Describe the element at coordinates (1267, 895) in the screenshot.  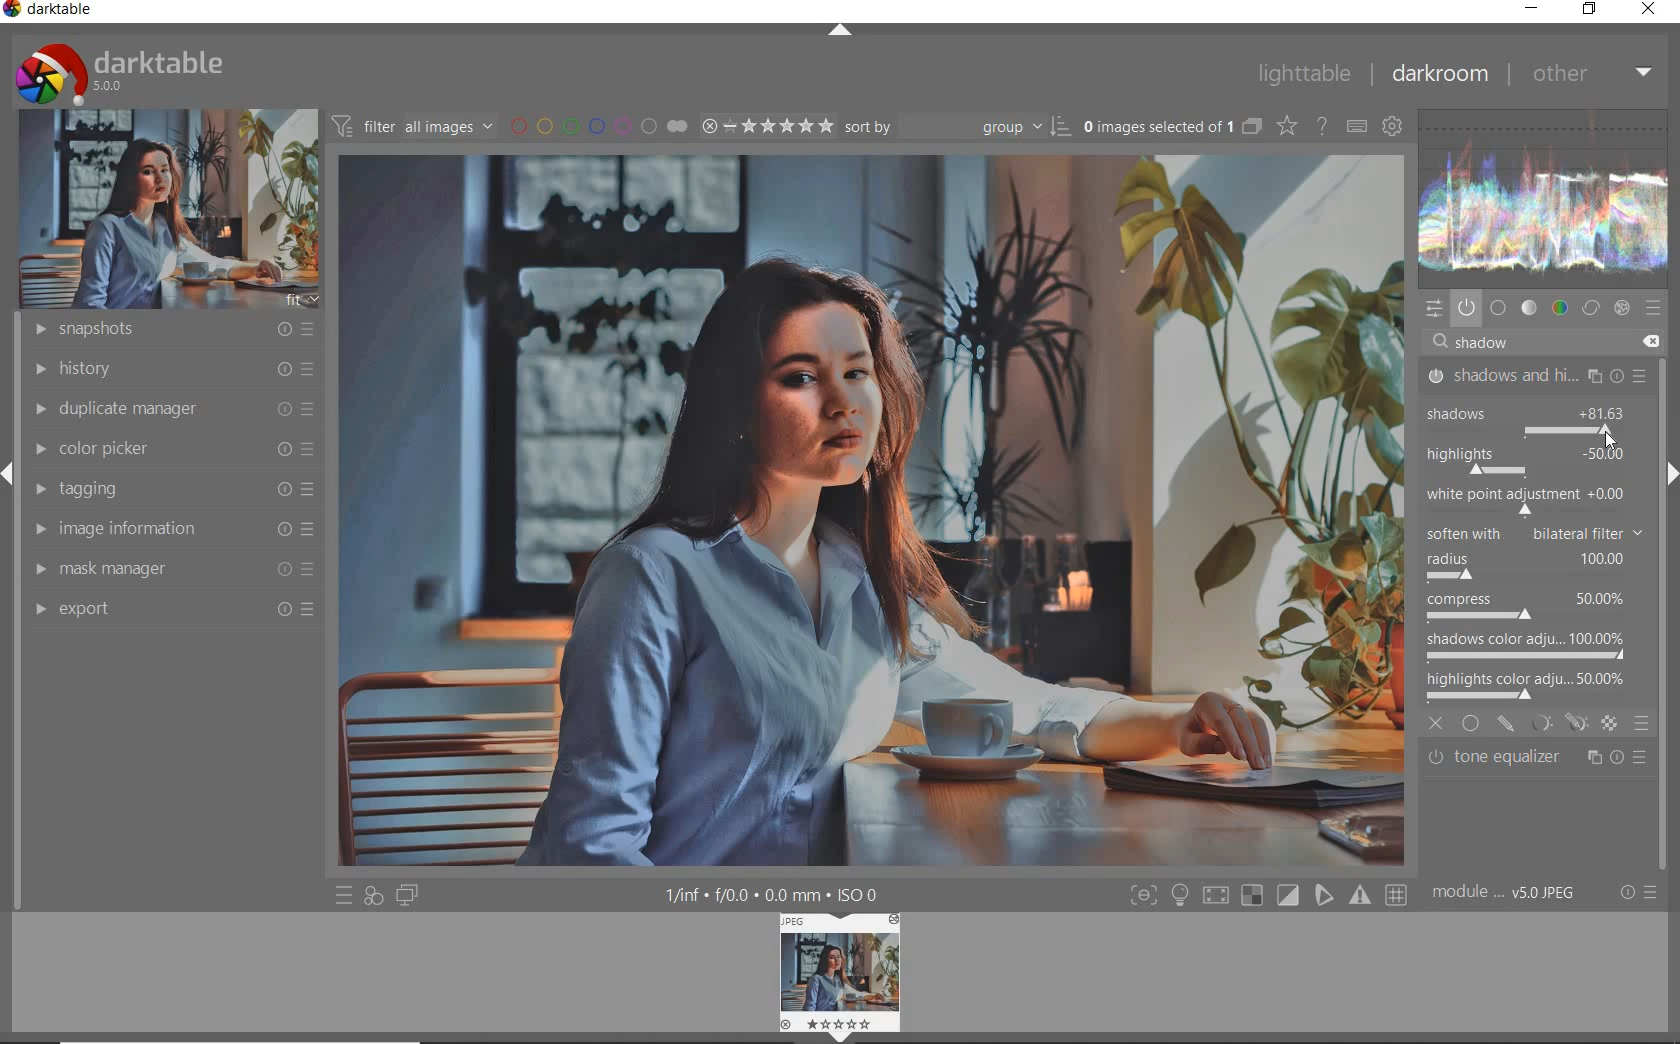
I see `toggle modes` at that location.